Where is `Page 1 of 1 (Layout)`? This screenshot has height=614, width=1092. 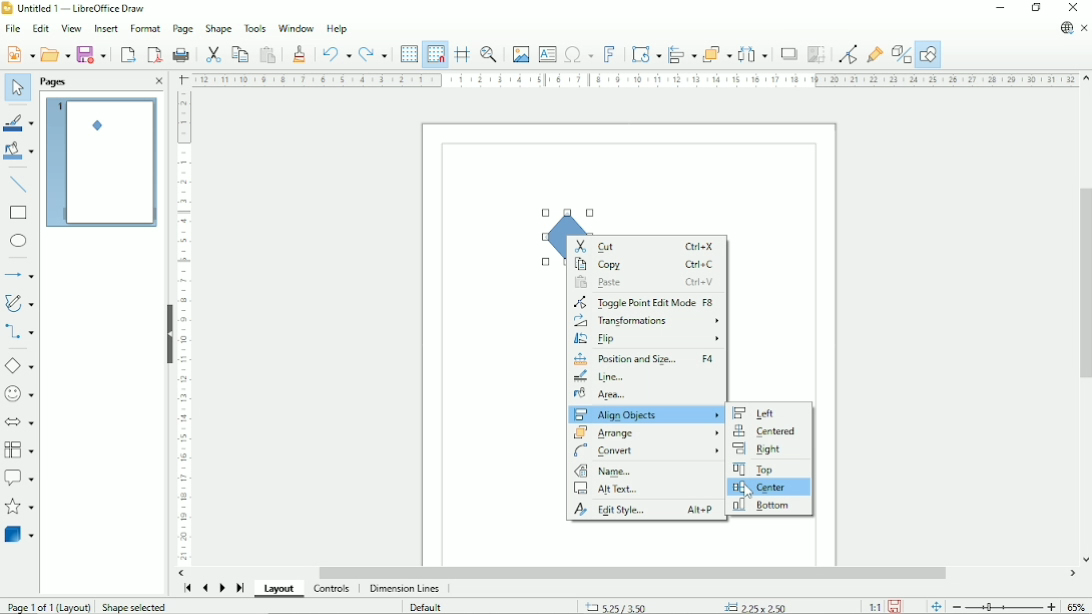
Page 1 of 1 (Layout) is located at coordinates (47, 606).